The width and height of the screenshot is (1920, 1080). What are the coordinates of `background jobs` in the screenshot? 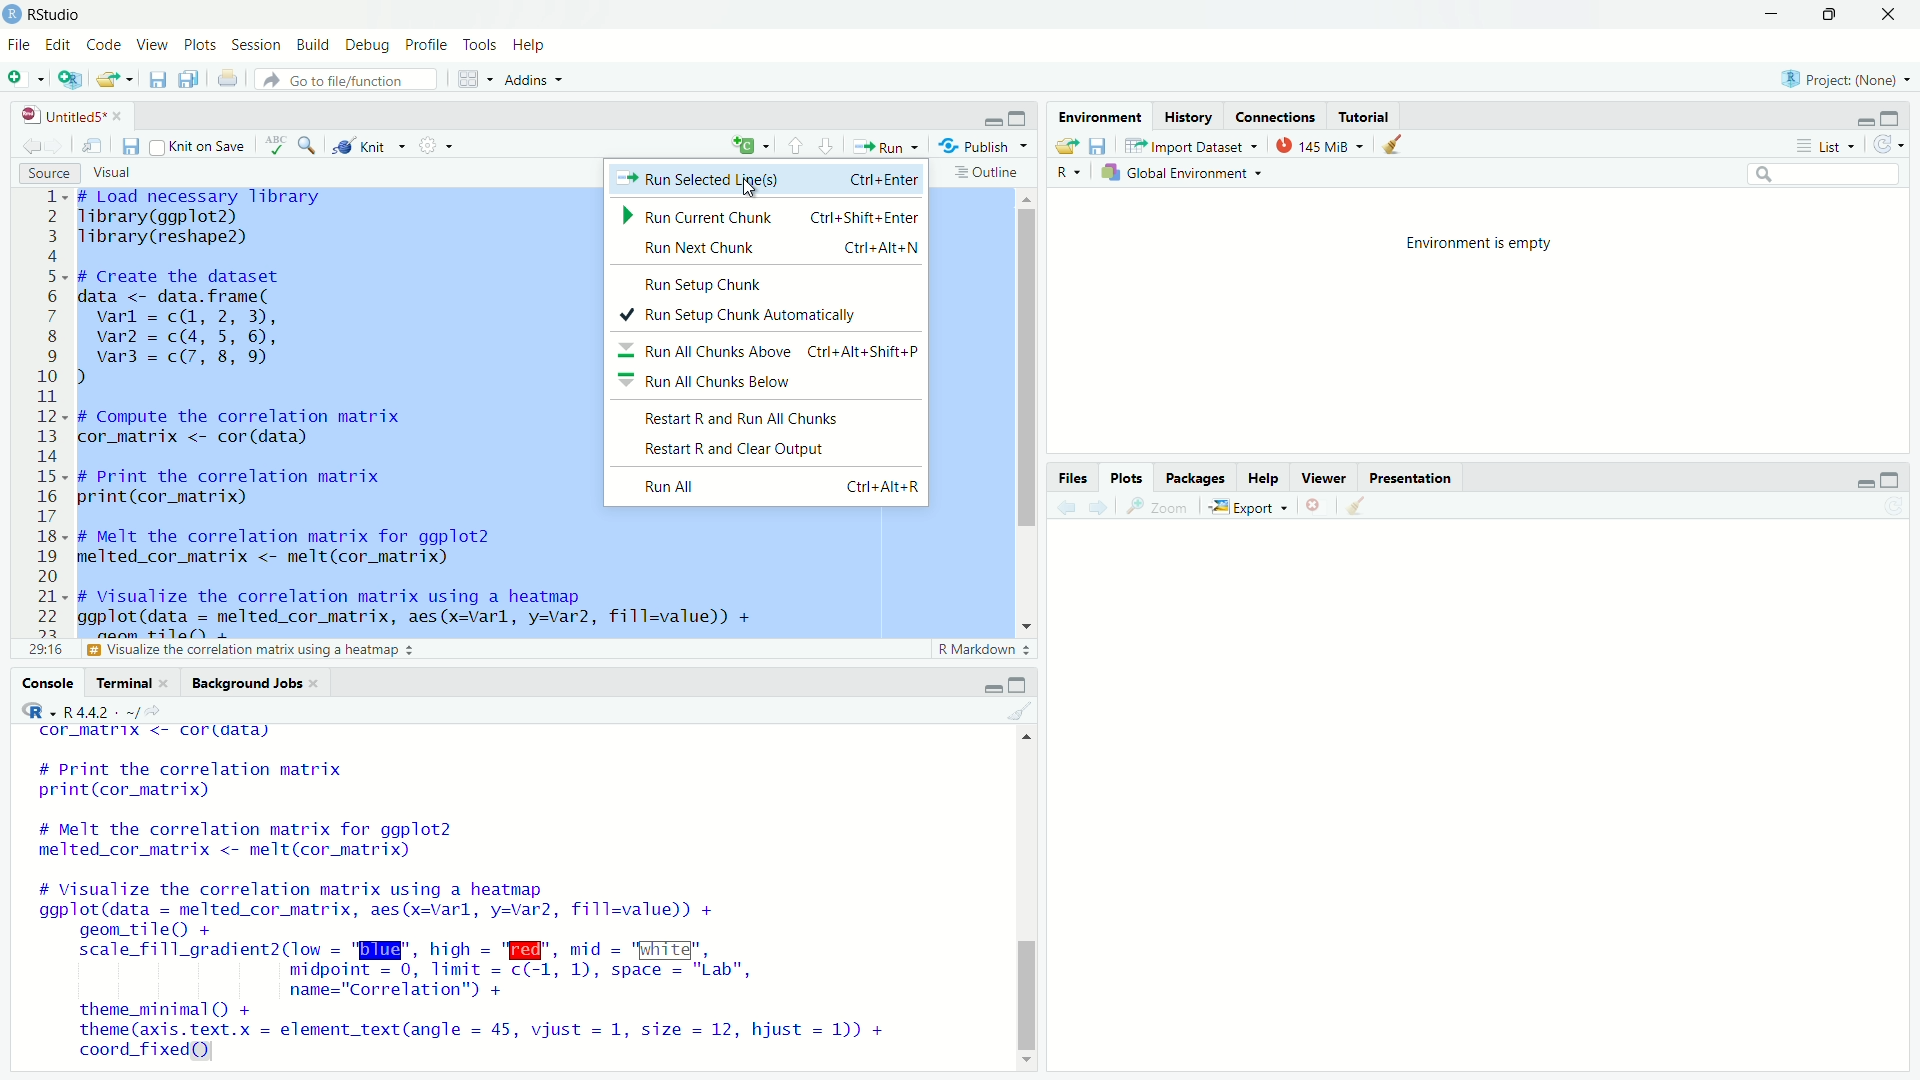 It's located at (256, 683).